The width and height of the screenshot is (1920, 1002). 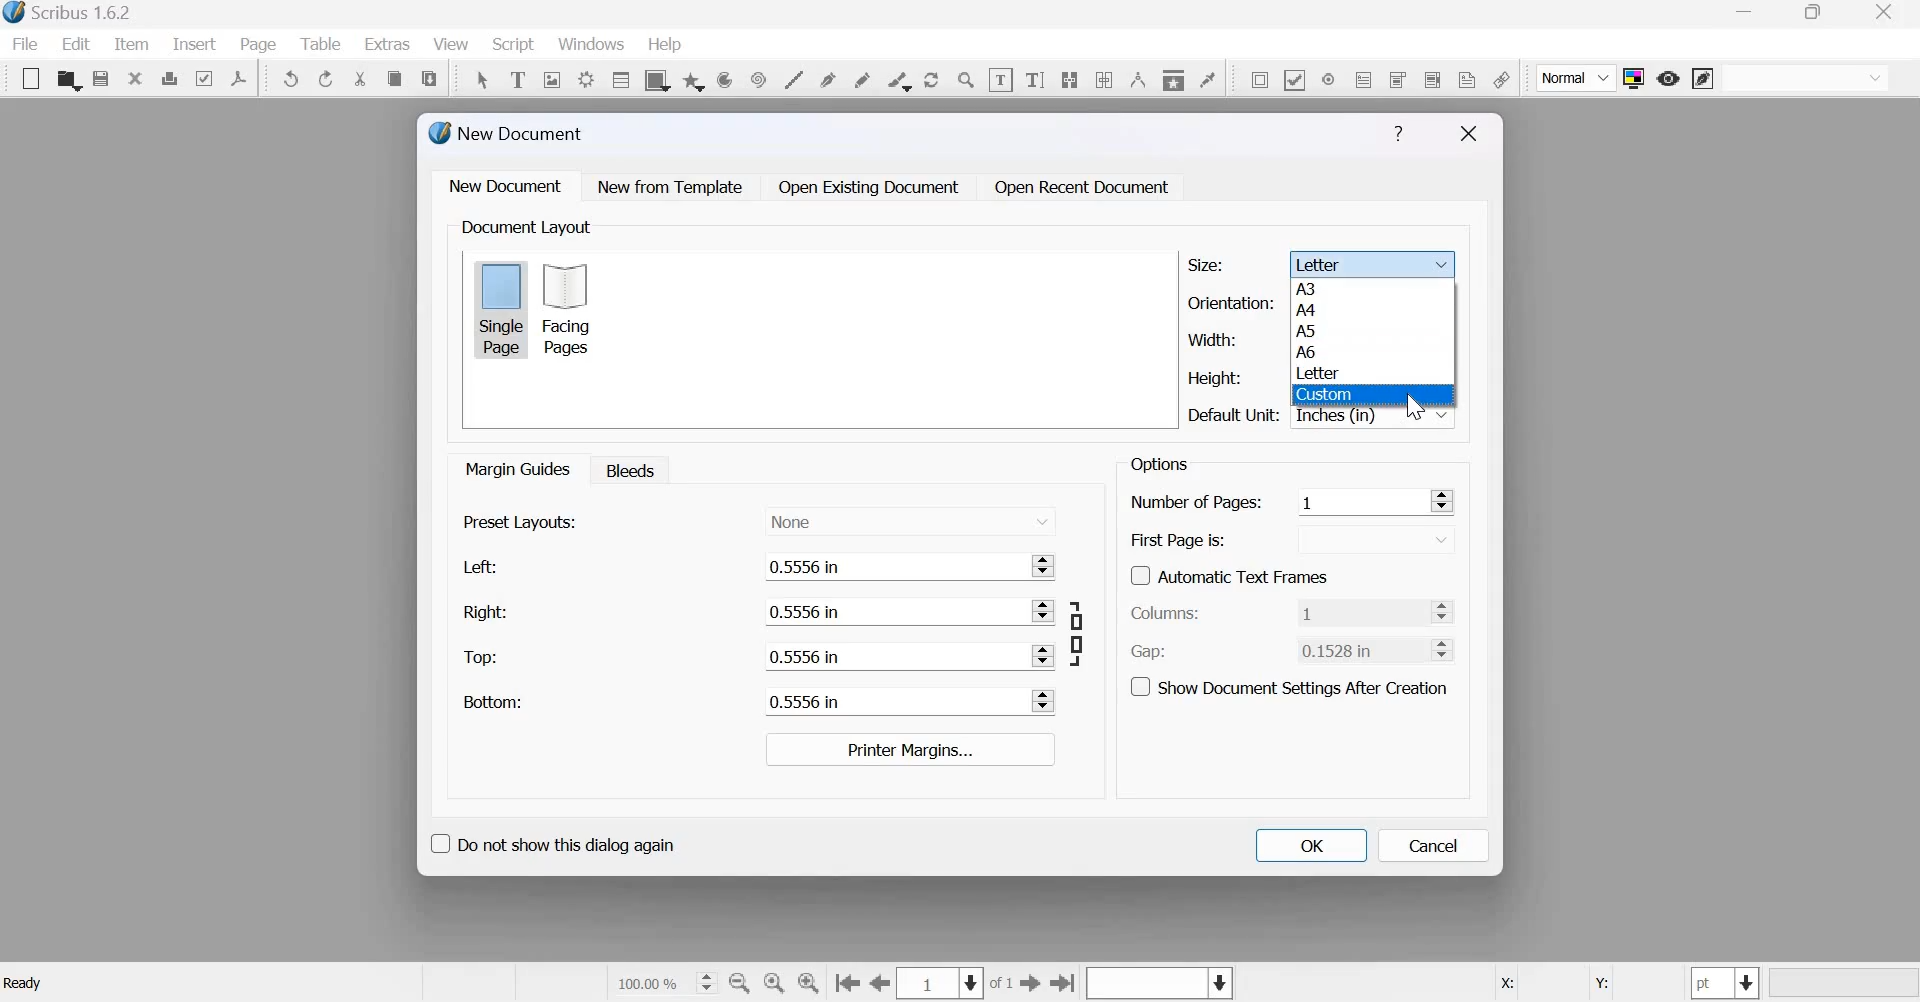 I want to click on Image frame, so click(x=552, y=78).